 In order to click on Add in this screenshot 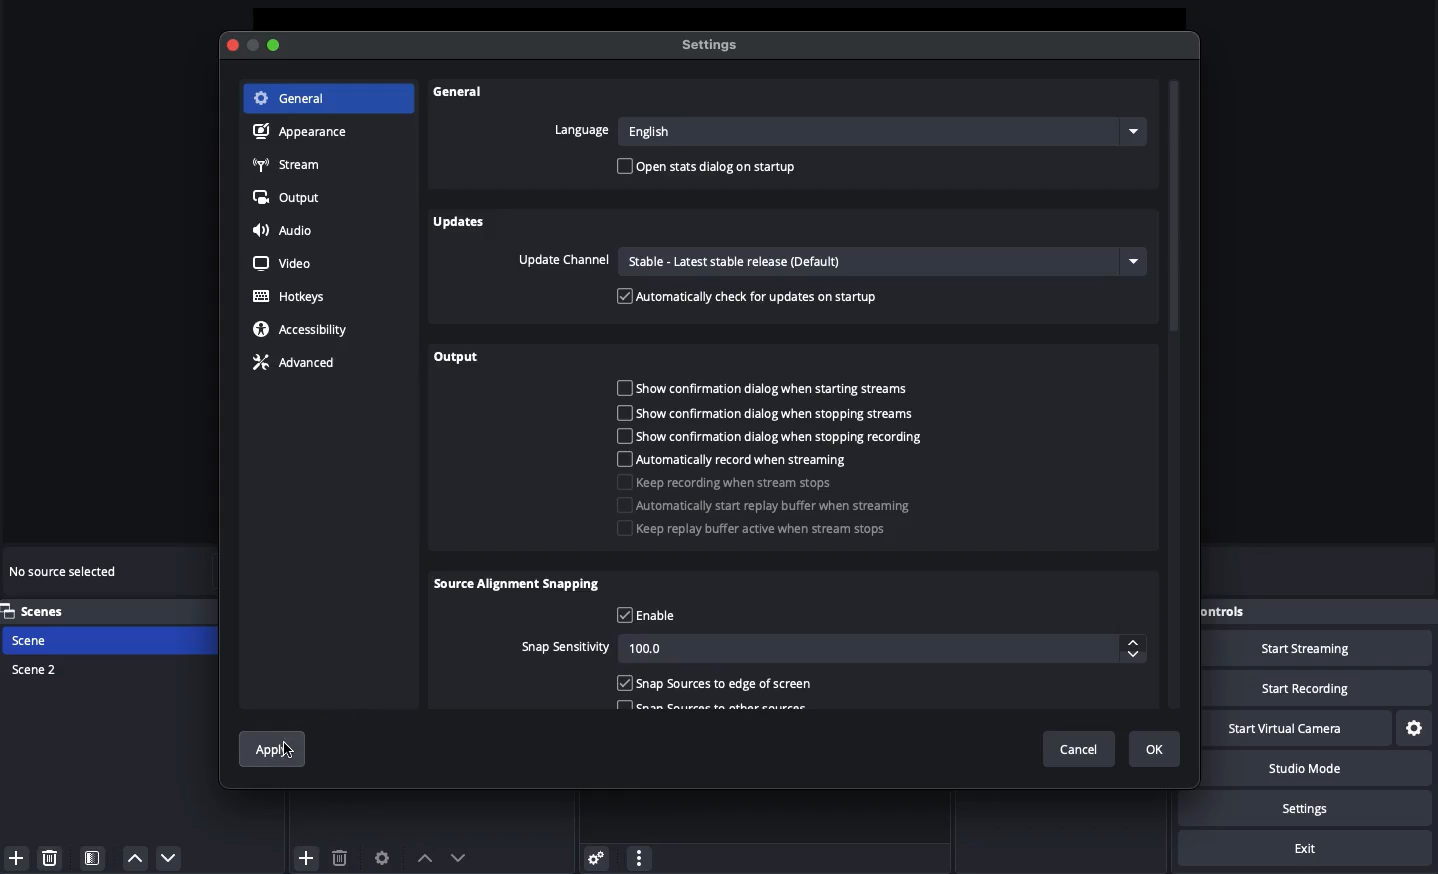, I will do `click(14, 856)`.